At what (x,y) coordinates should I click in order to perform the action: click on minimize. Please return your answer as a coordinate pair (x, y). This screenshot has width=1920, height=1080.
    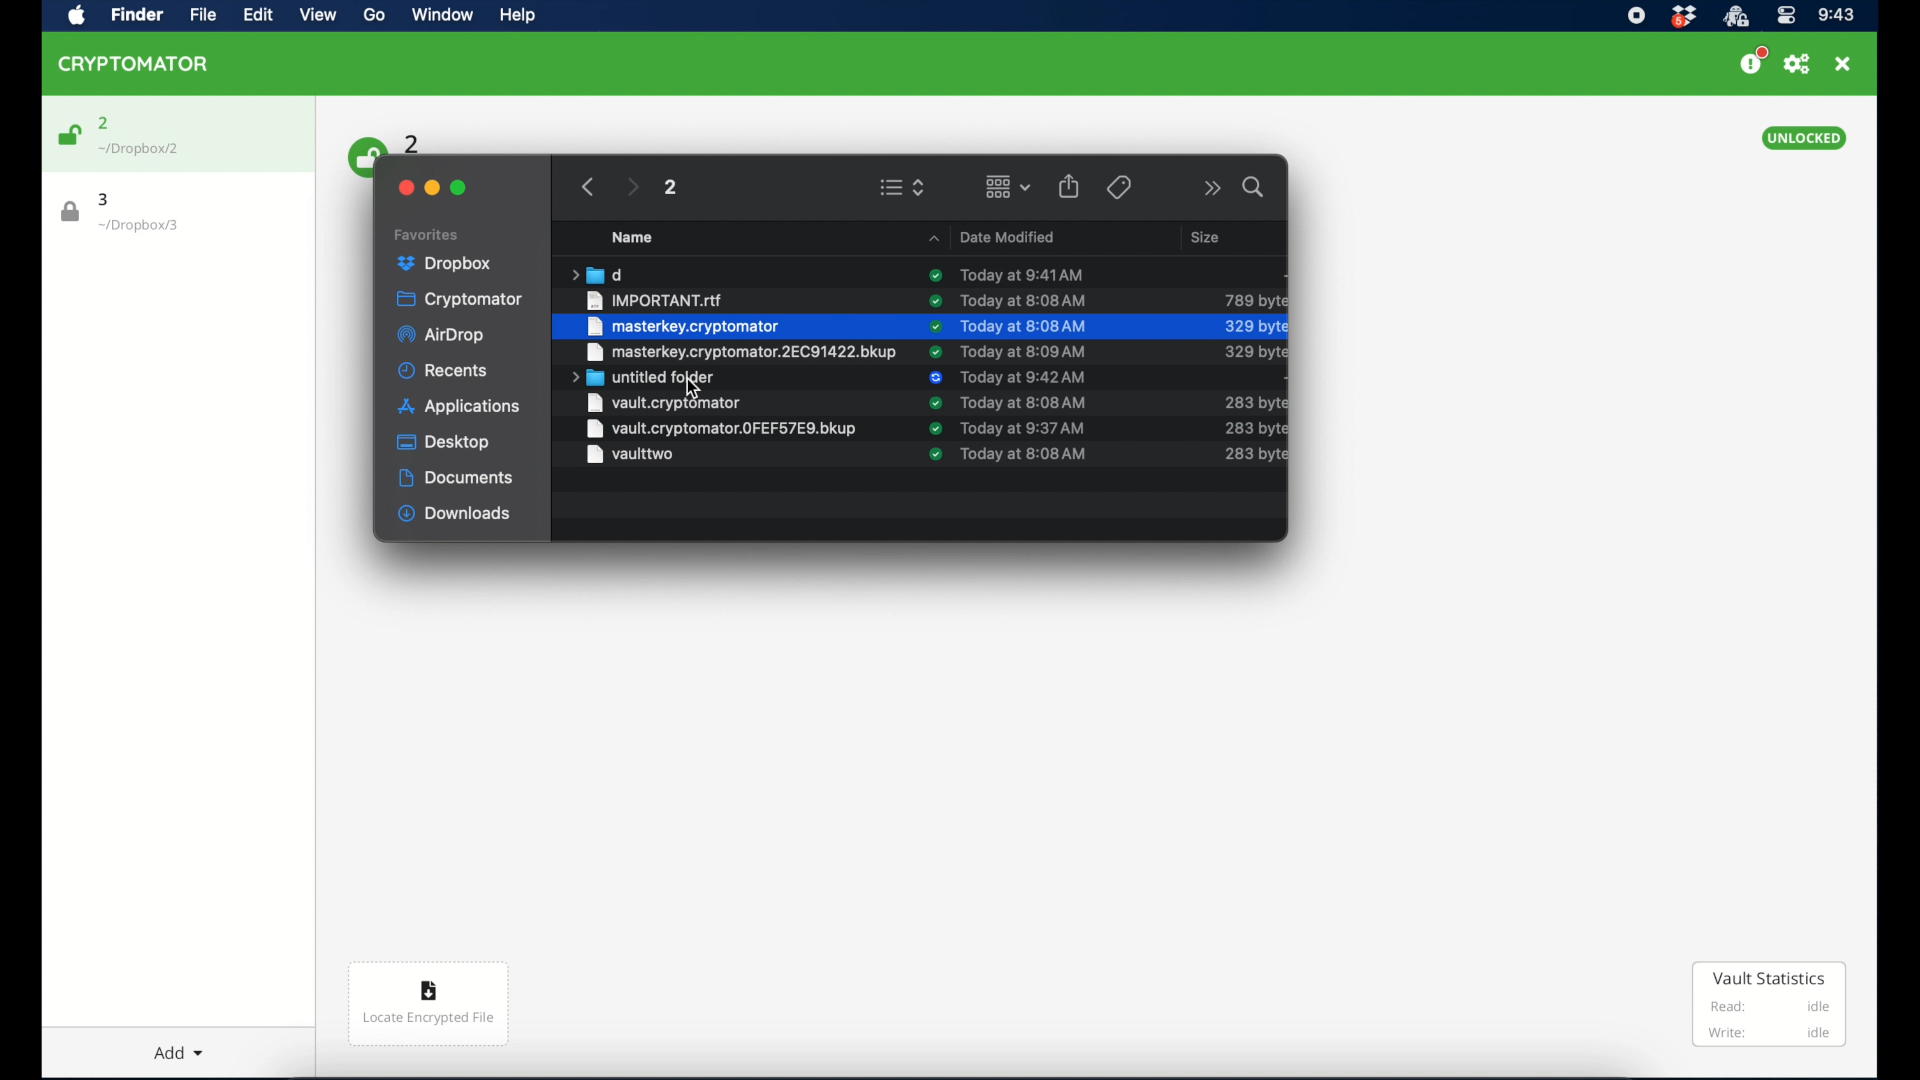
    Looking at the image, I should click on (432, 188).